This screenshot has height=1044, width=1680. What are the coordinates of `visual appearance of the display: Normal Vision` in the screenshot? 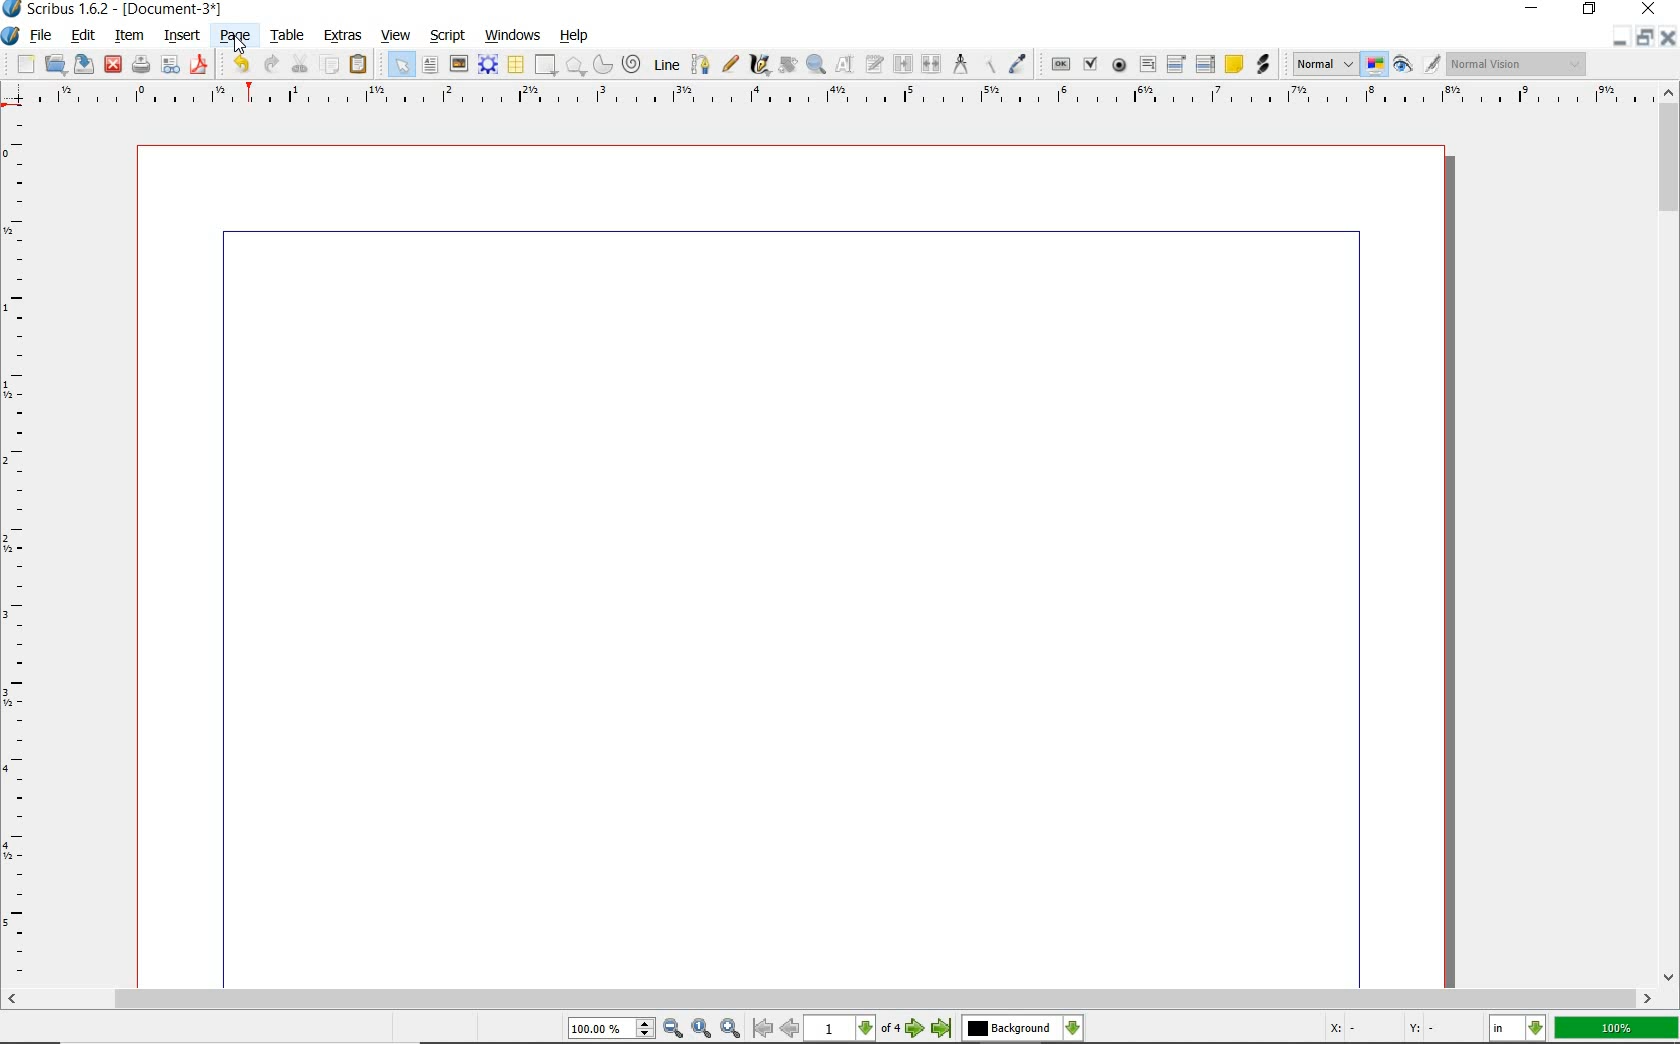 It's located at (1519, 64).